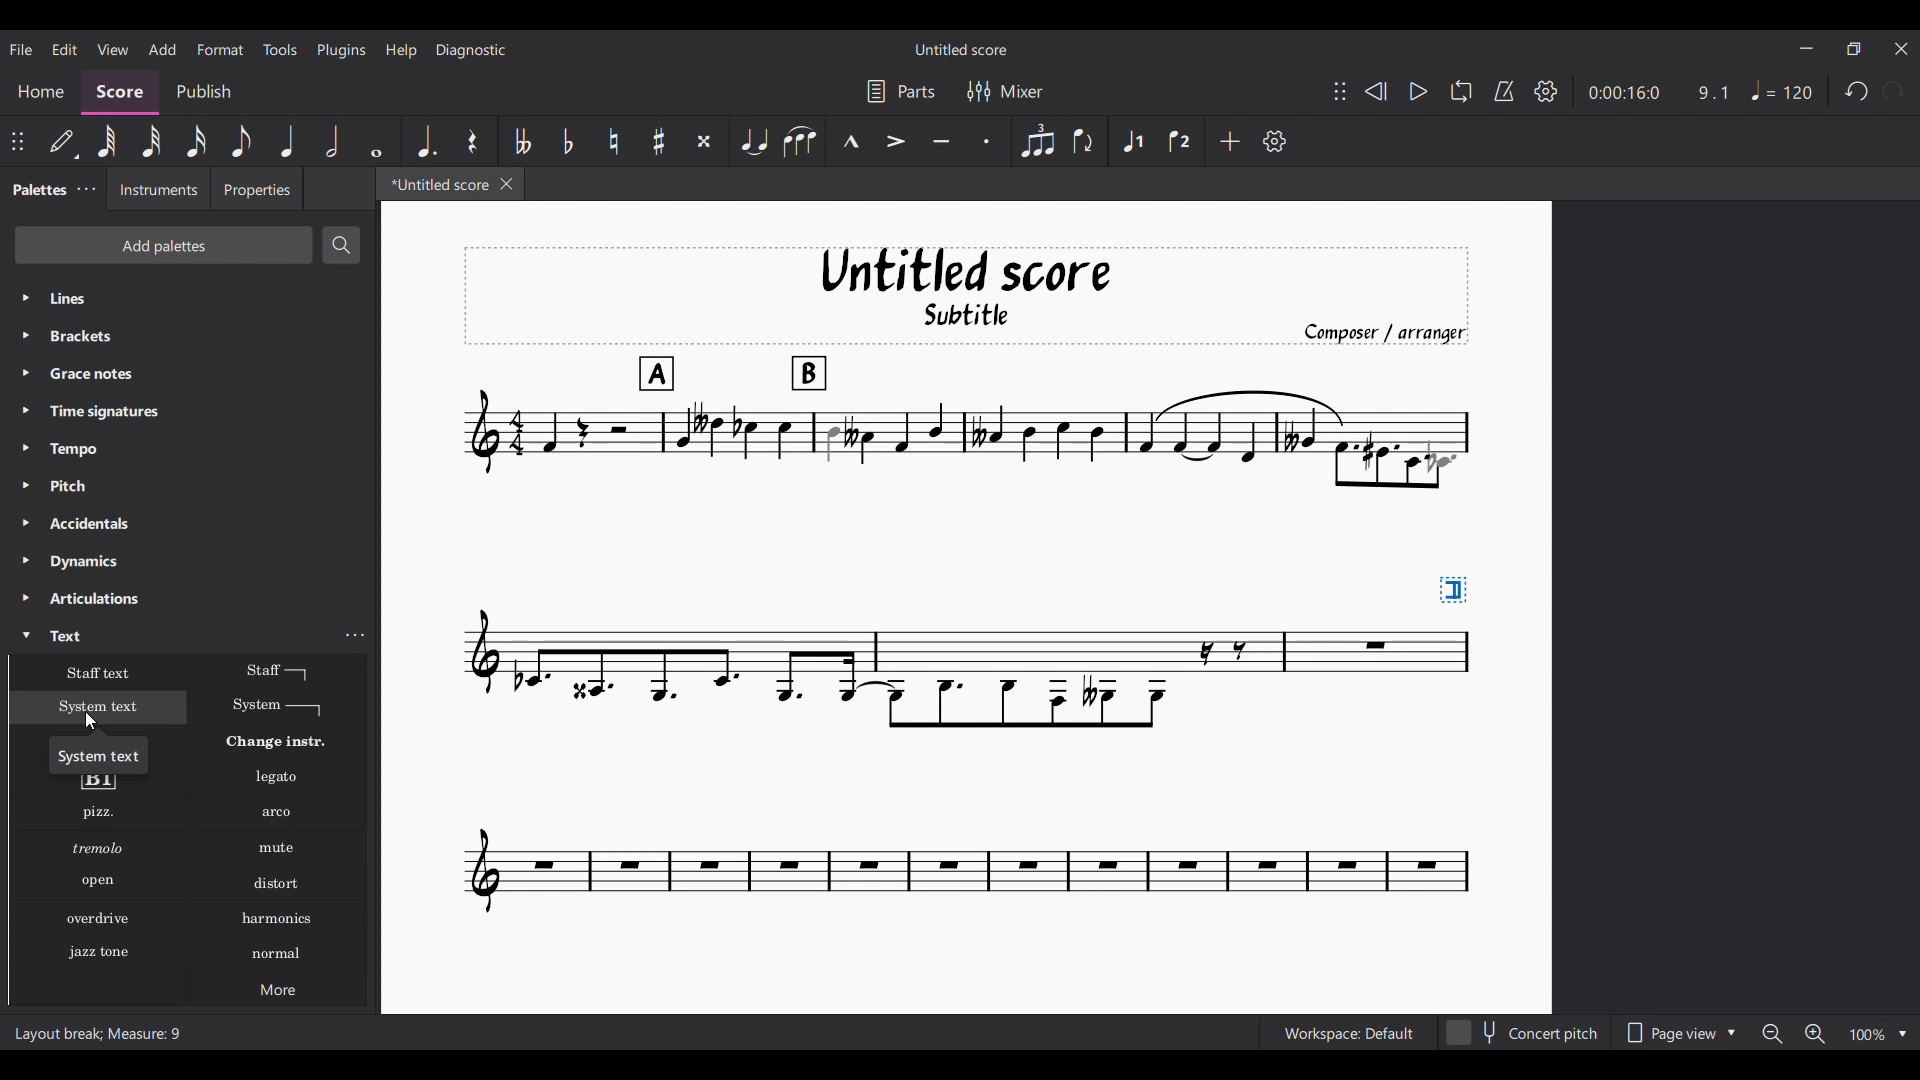 This screenshot has height=1080, width=1920. What do you see at coordinates (1504, 91) in the screenshot?
I see `Metronome` at bounding box center [1504, 91].